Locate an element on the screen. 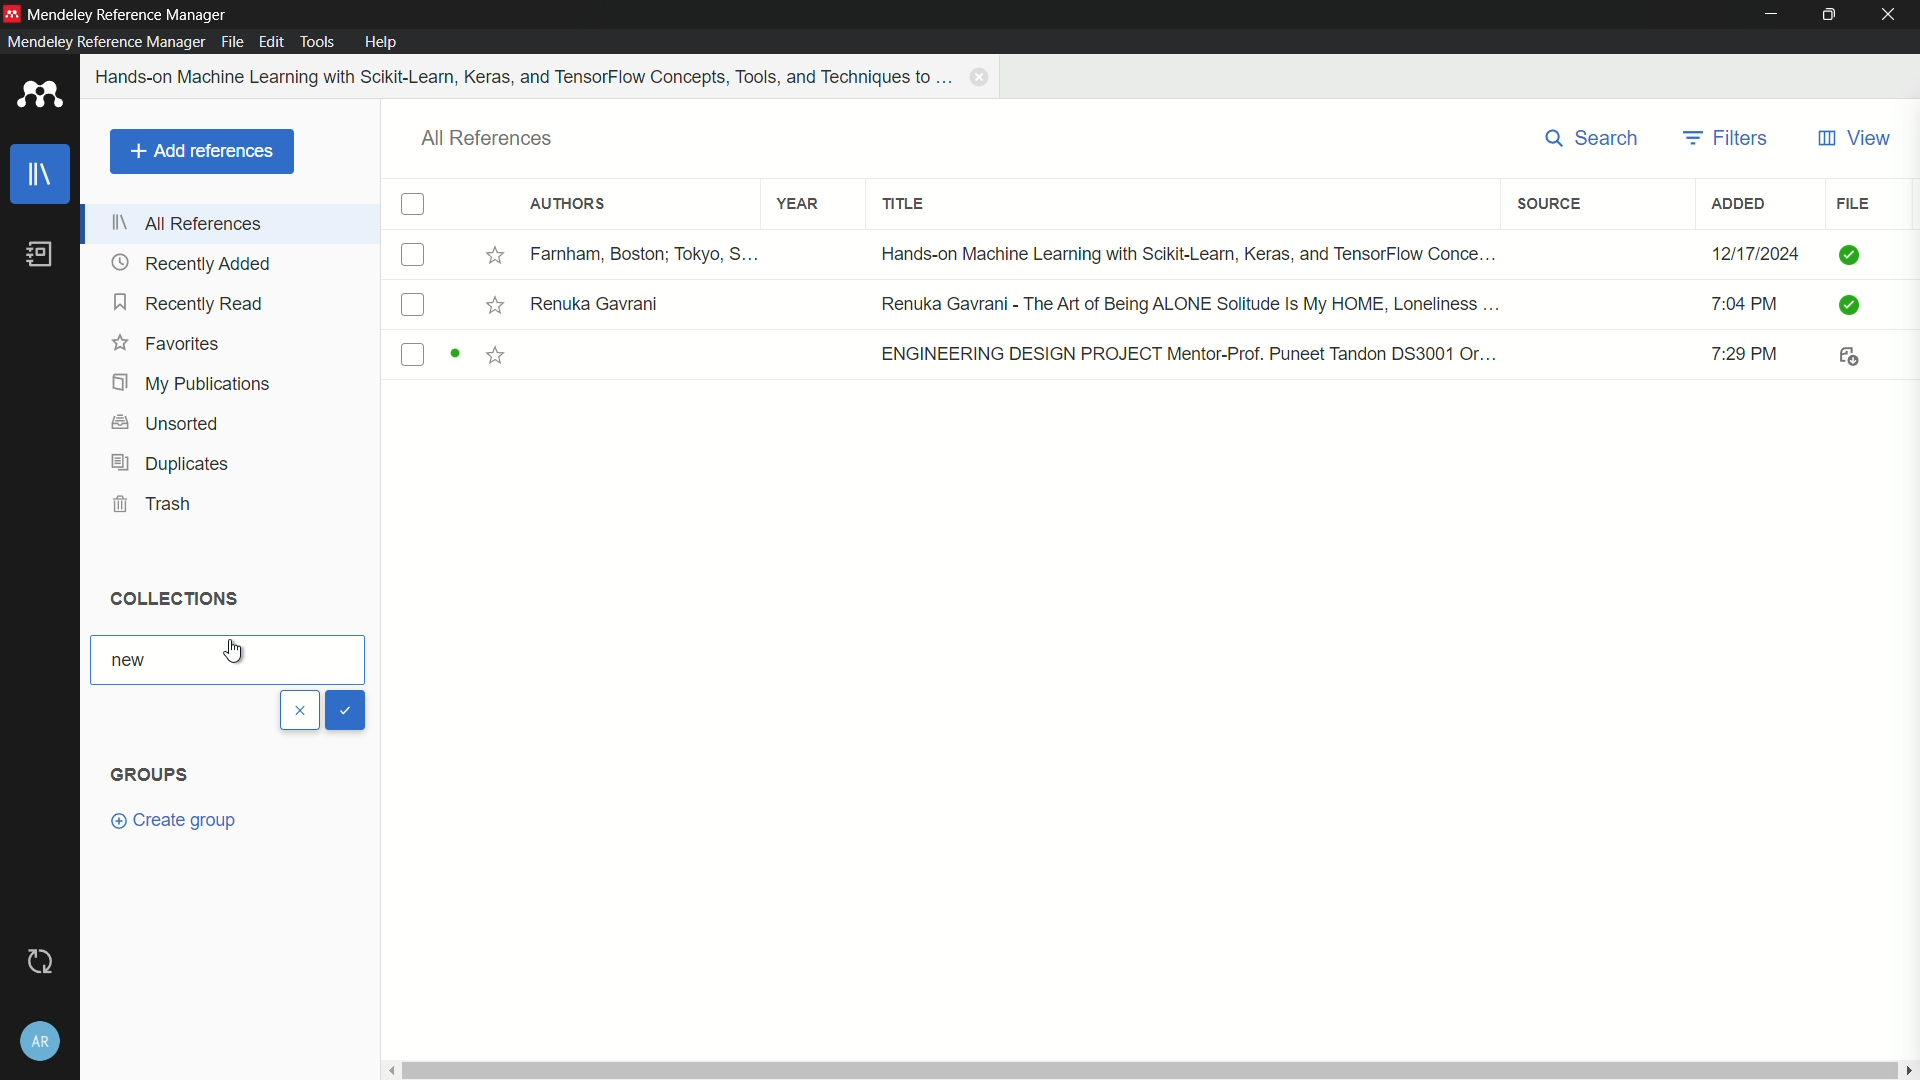 Image resolution: width=1920 pixels, height=1080 pixels. app name is located at coordinates (129, 15).